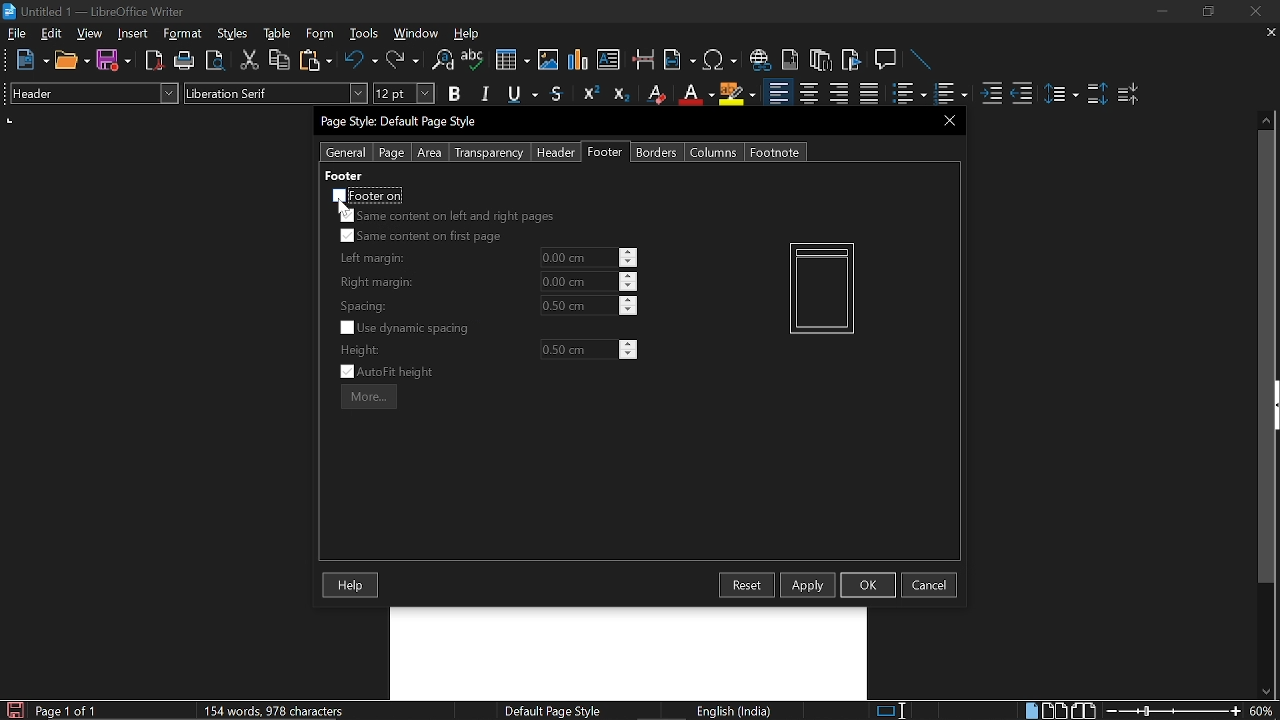 This screenshot has width=1280, height=720. Describe the element at coordinates (321, 34) in the screenshot. I see `Form` at that location.